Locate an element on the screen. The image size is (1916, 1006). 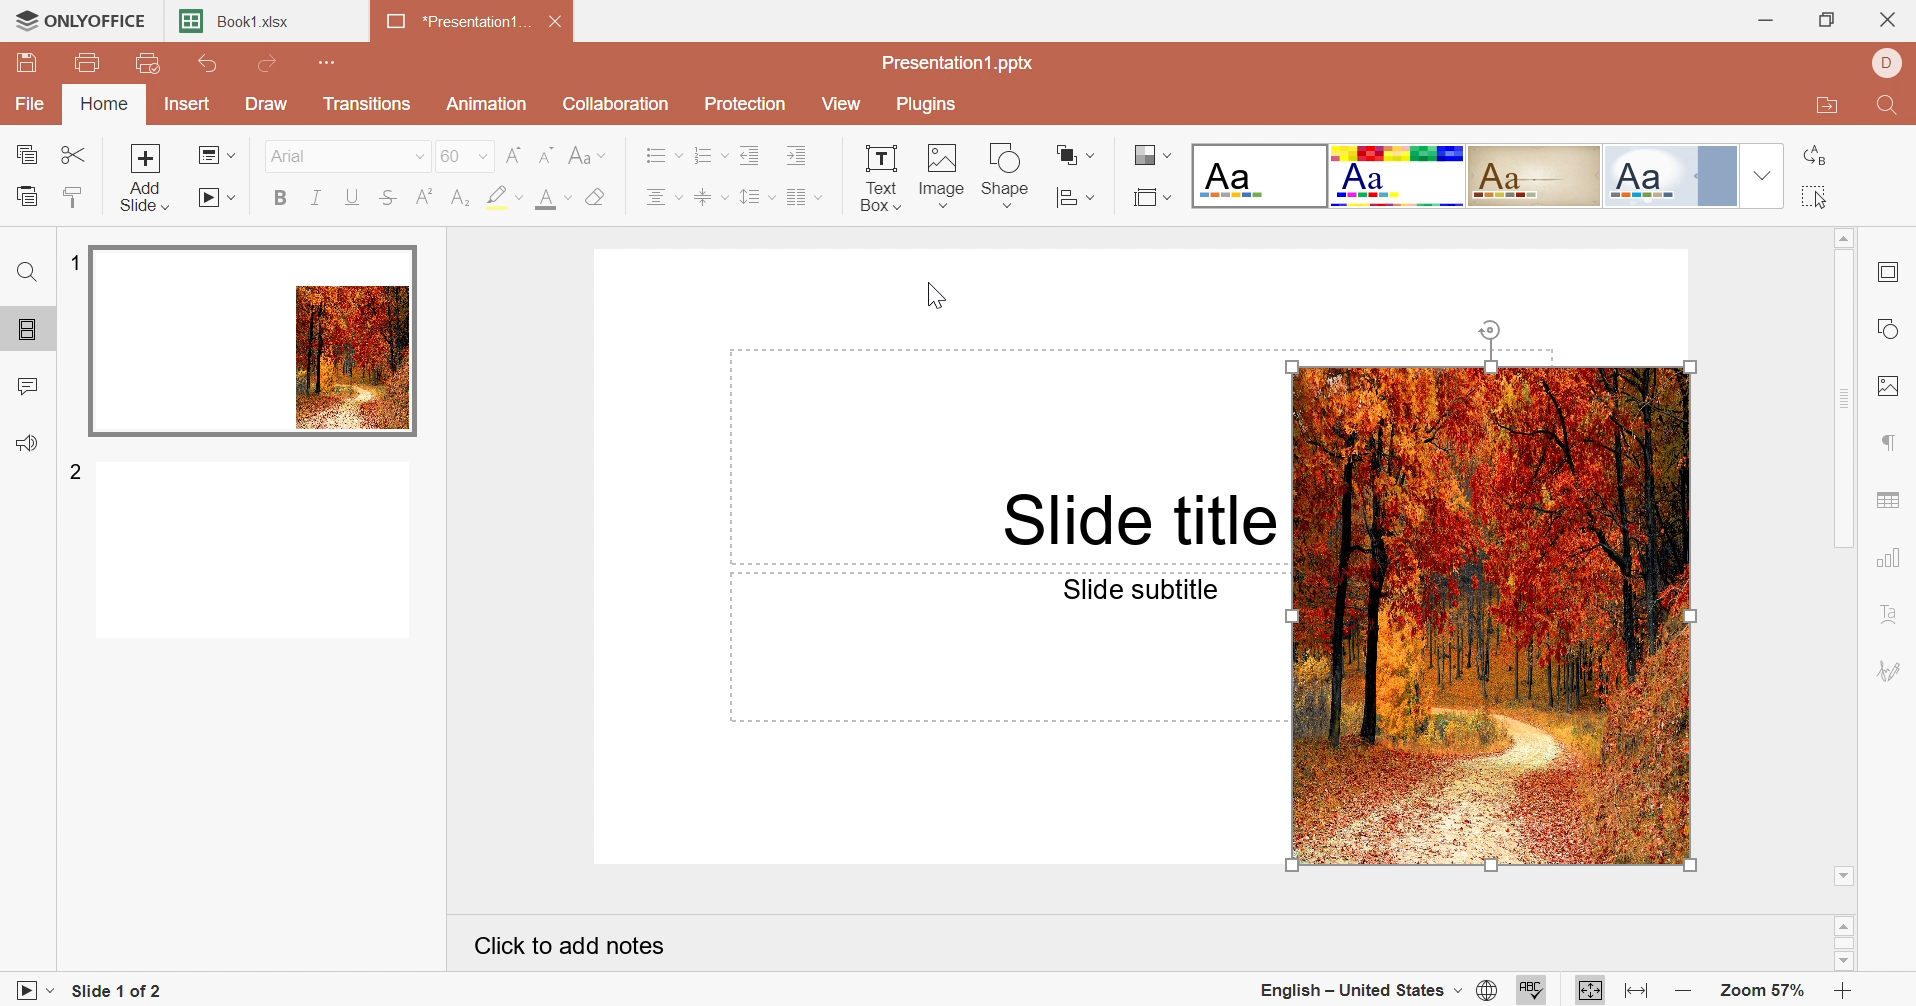
Home is located at coordinates (105, 105).